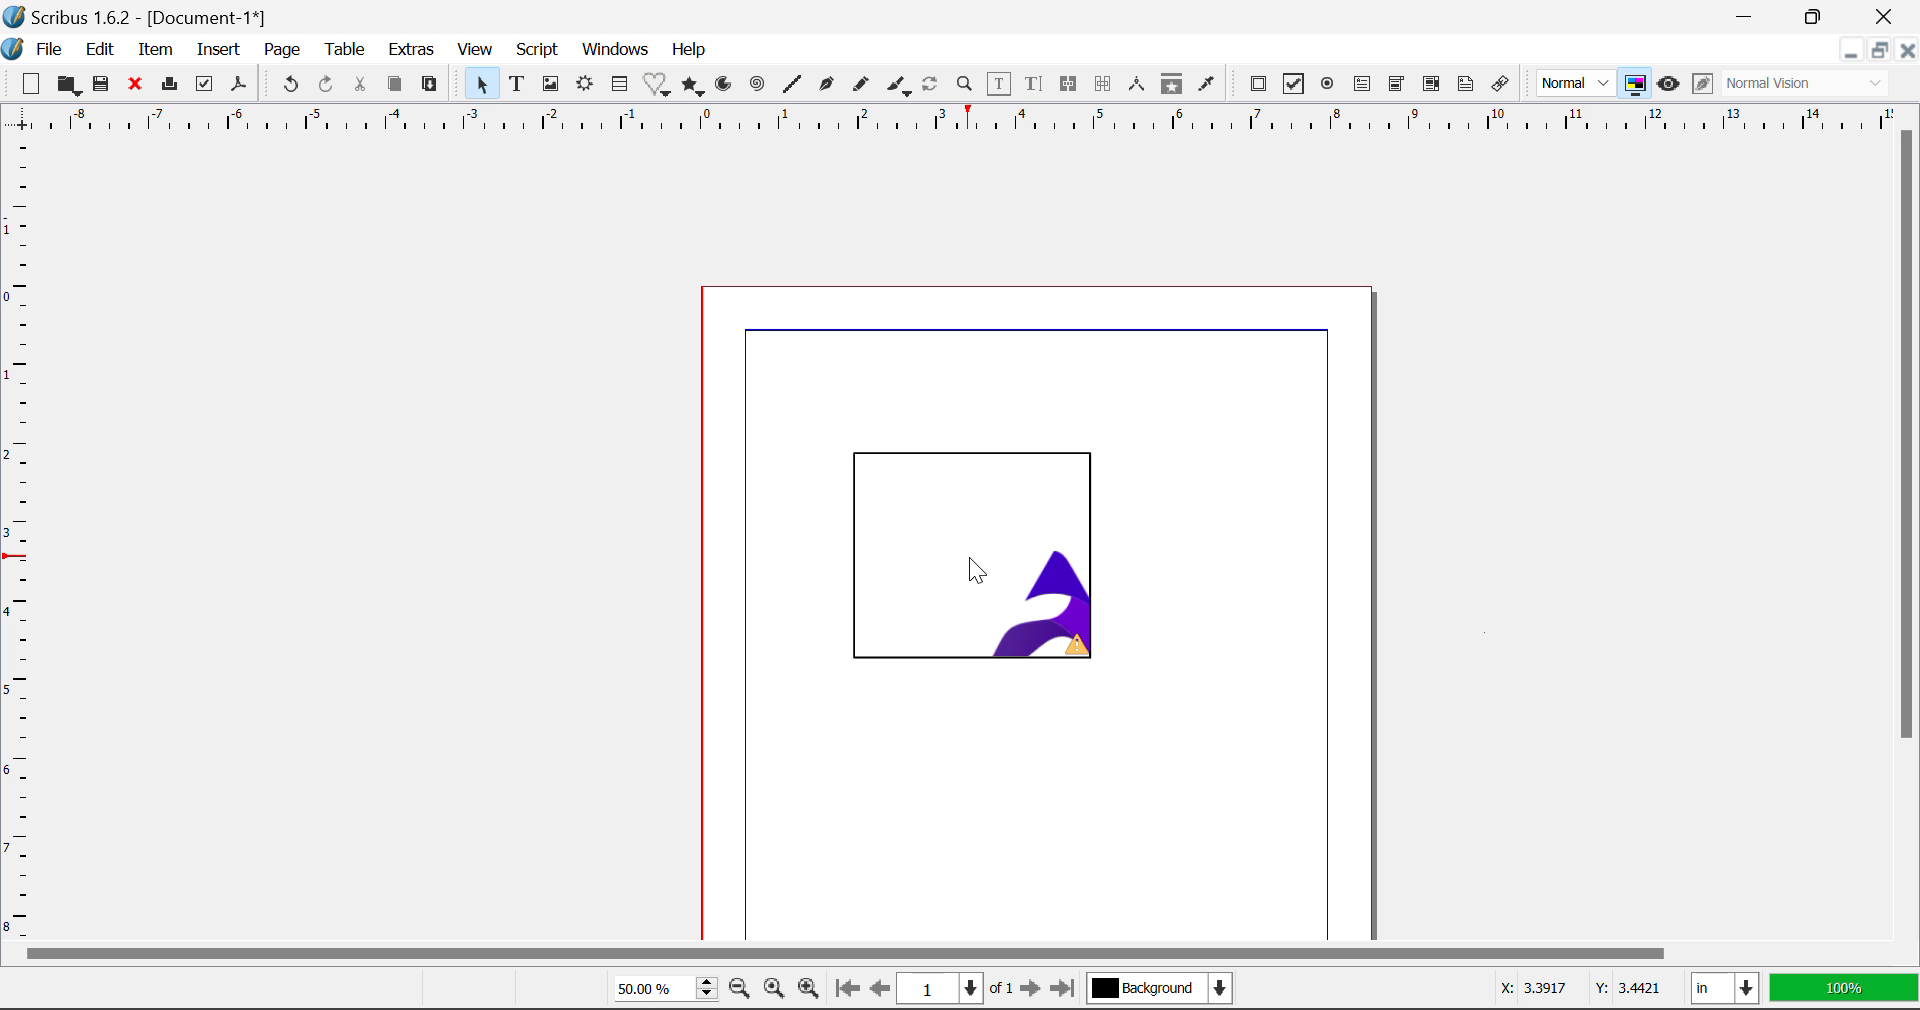  I want to click on Scribus 1.6.2 - [Document-1*], so click(167, 17).